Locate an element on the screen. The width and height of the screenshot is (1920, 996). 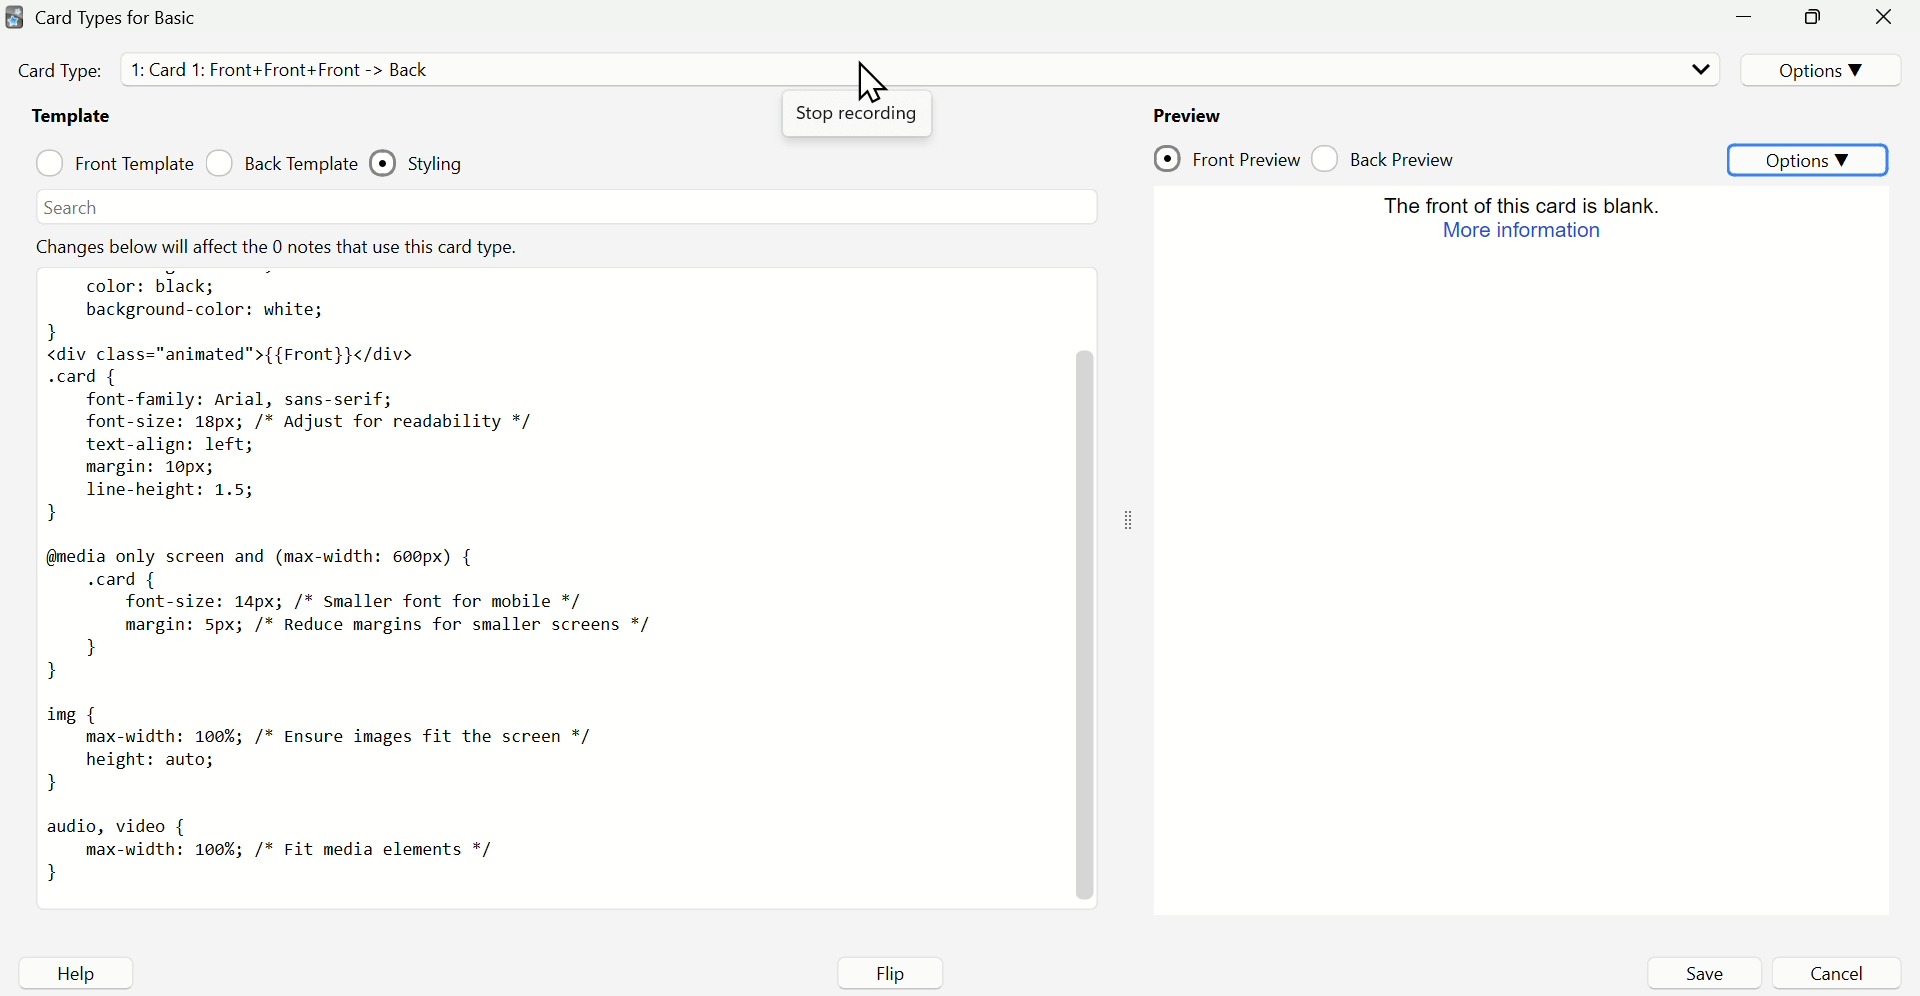
Options is located at coordinates (1811, 159).